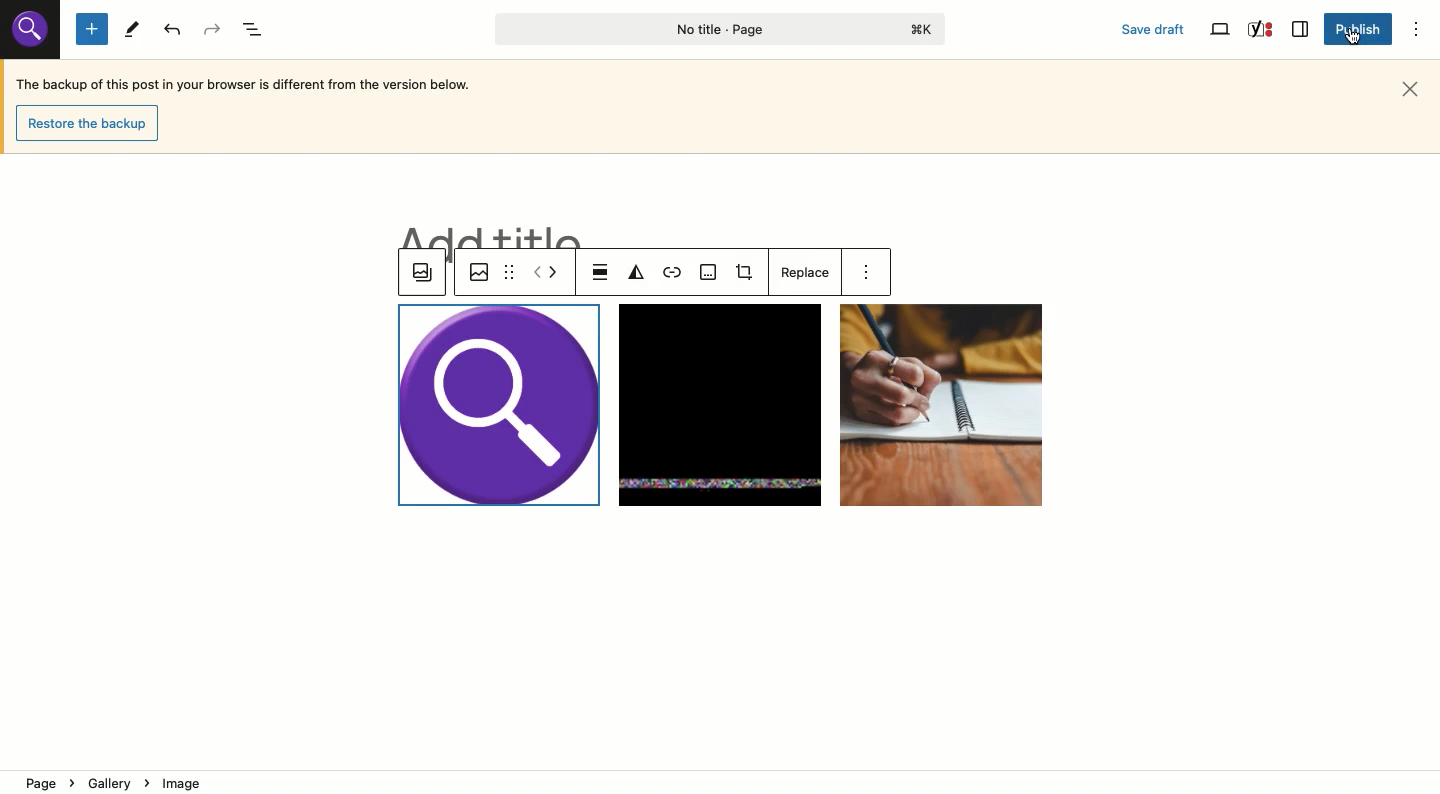 This screenshot has width=1440, height=794. What do you see at coordinates (721, 406) in the screenshot?
I see `Gallery` at bounding box center [721, 406].